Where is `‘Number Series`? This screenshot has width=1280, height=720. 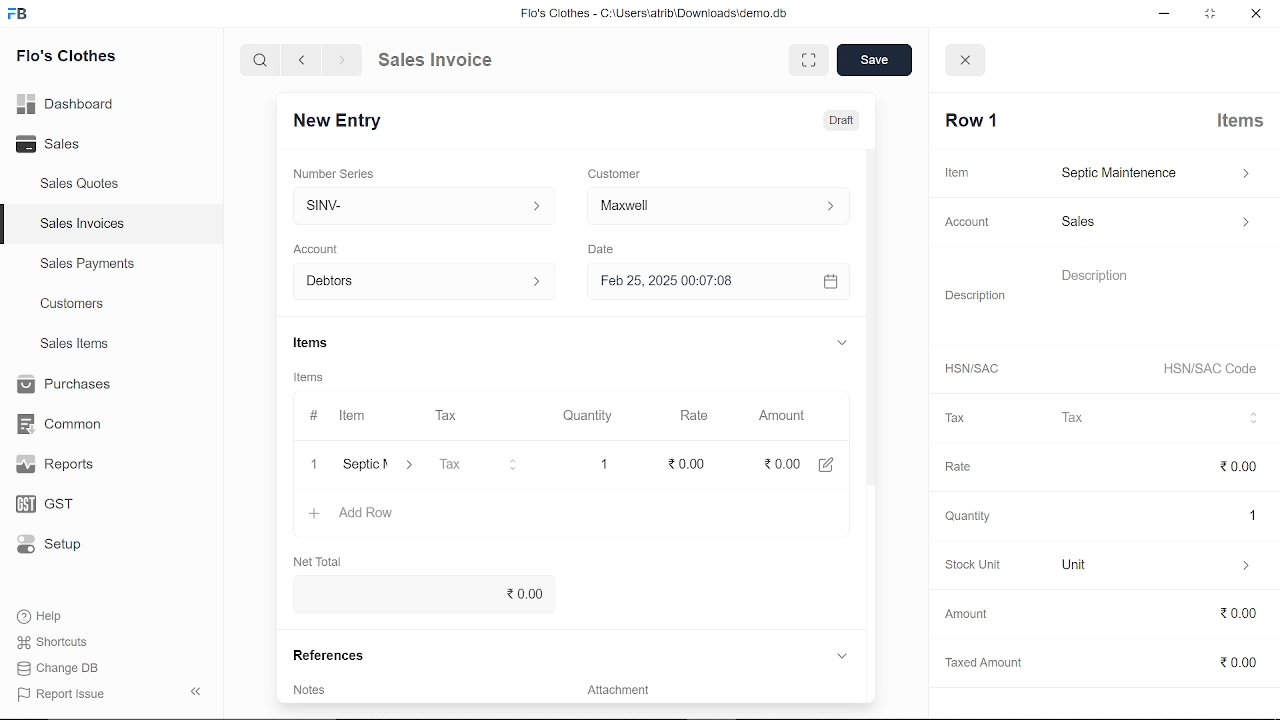
‘Number Series is located at coordinates (338, 173).